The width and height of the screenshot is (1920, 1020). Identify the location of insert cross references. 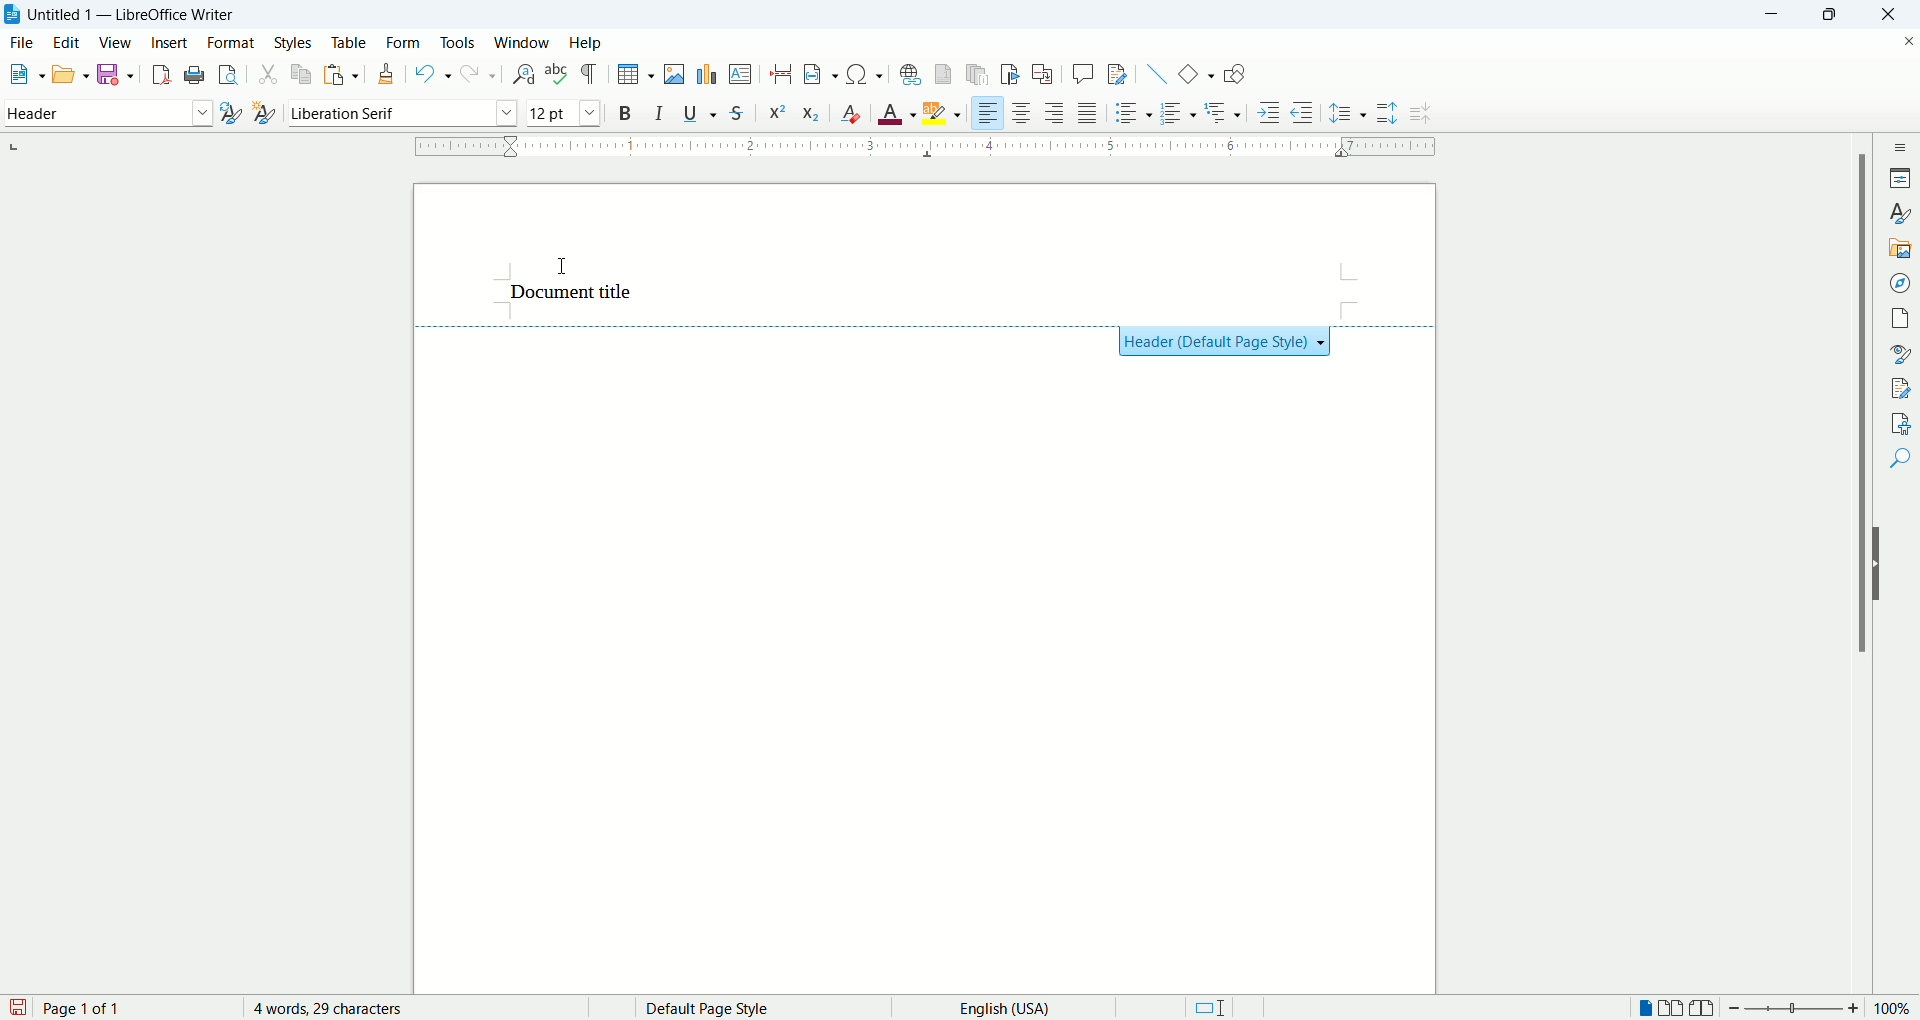
(1044, 71).